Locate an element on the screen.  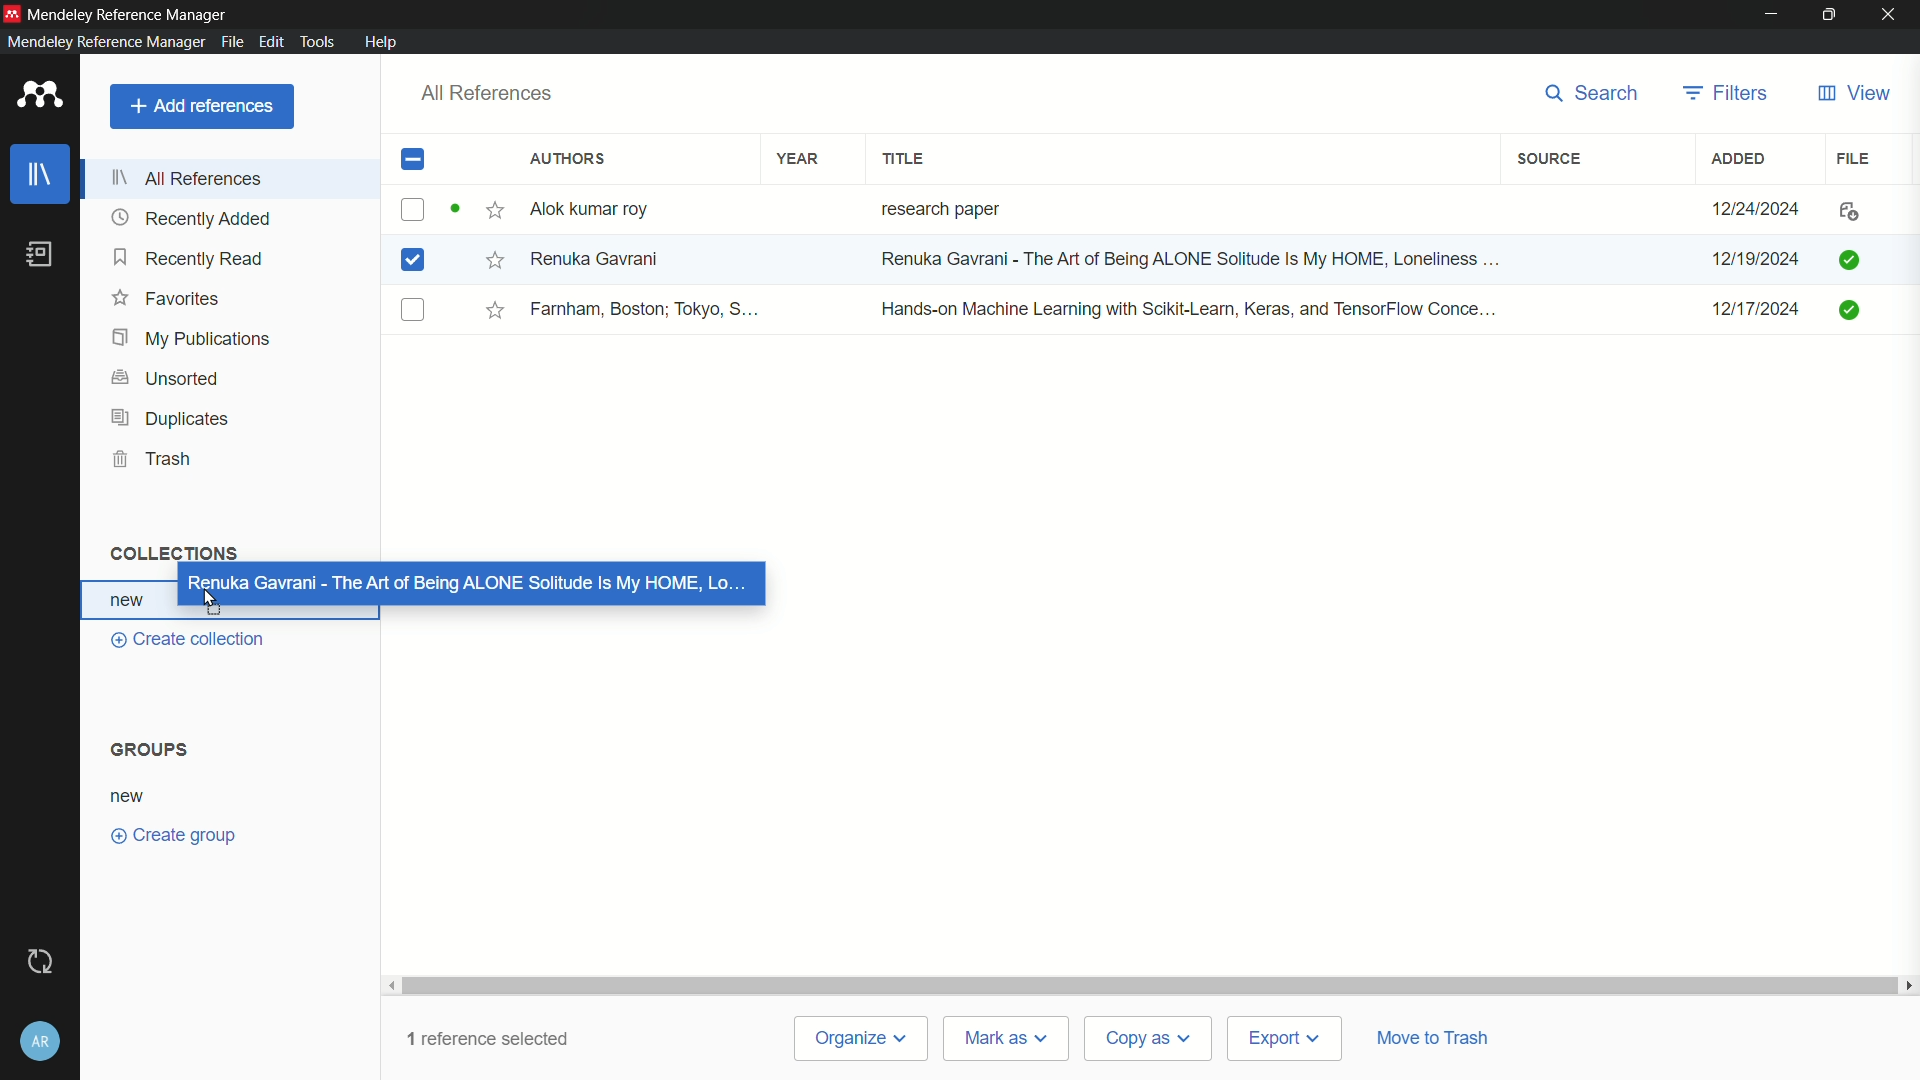
library is located at coordinates (42, 177).